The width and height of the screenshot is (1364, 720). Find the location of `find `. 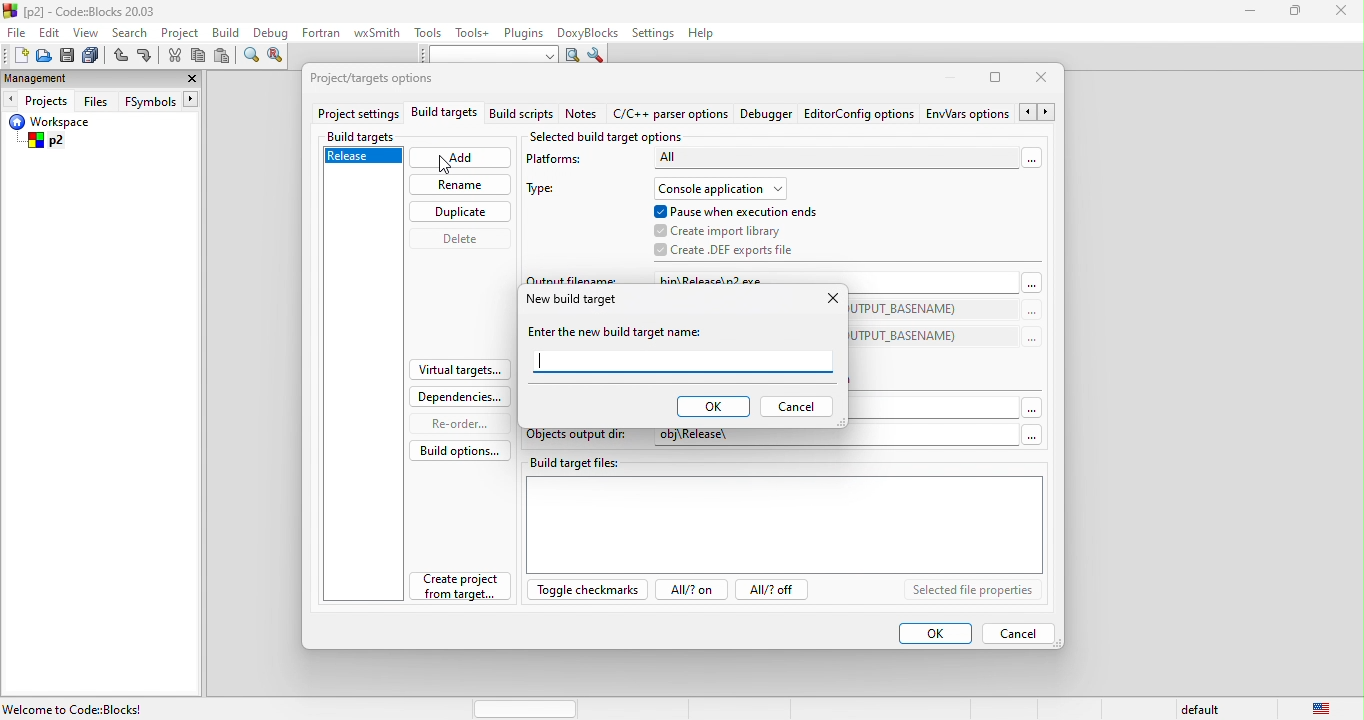

find  is located at coordinates (249, 57).